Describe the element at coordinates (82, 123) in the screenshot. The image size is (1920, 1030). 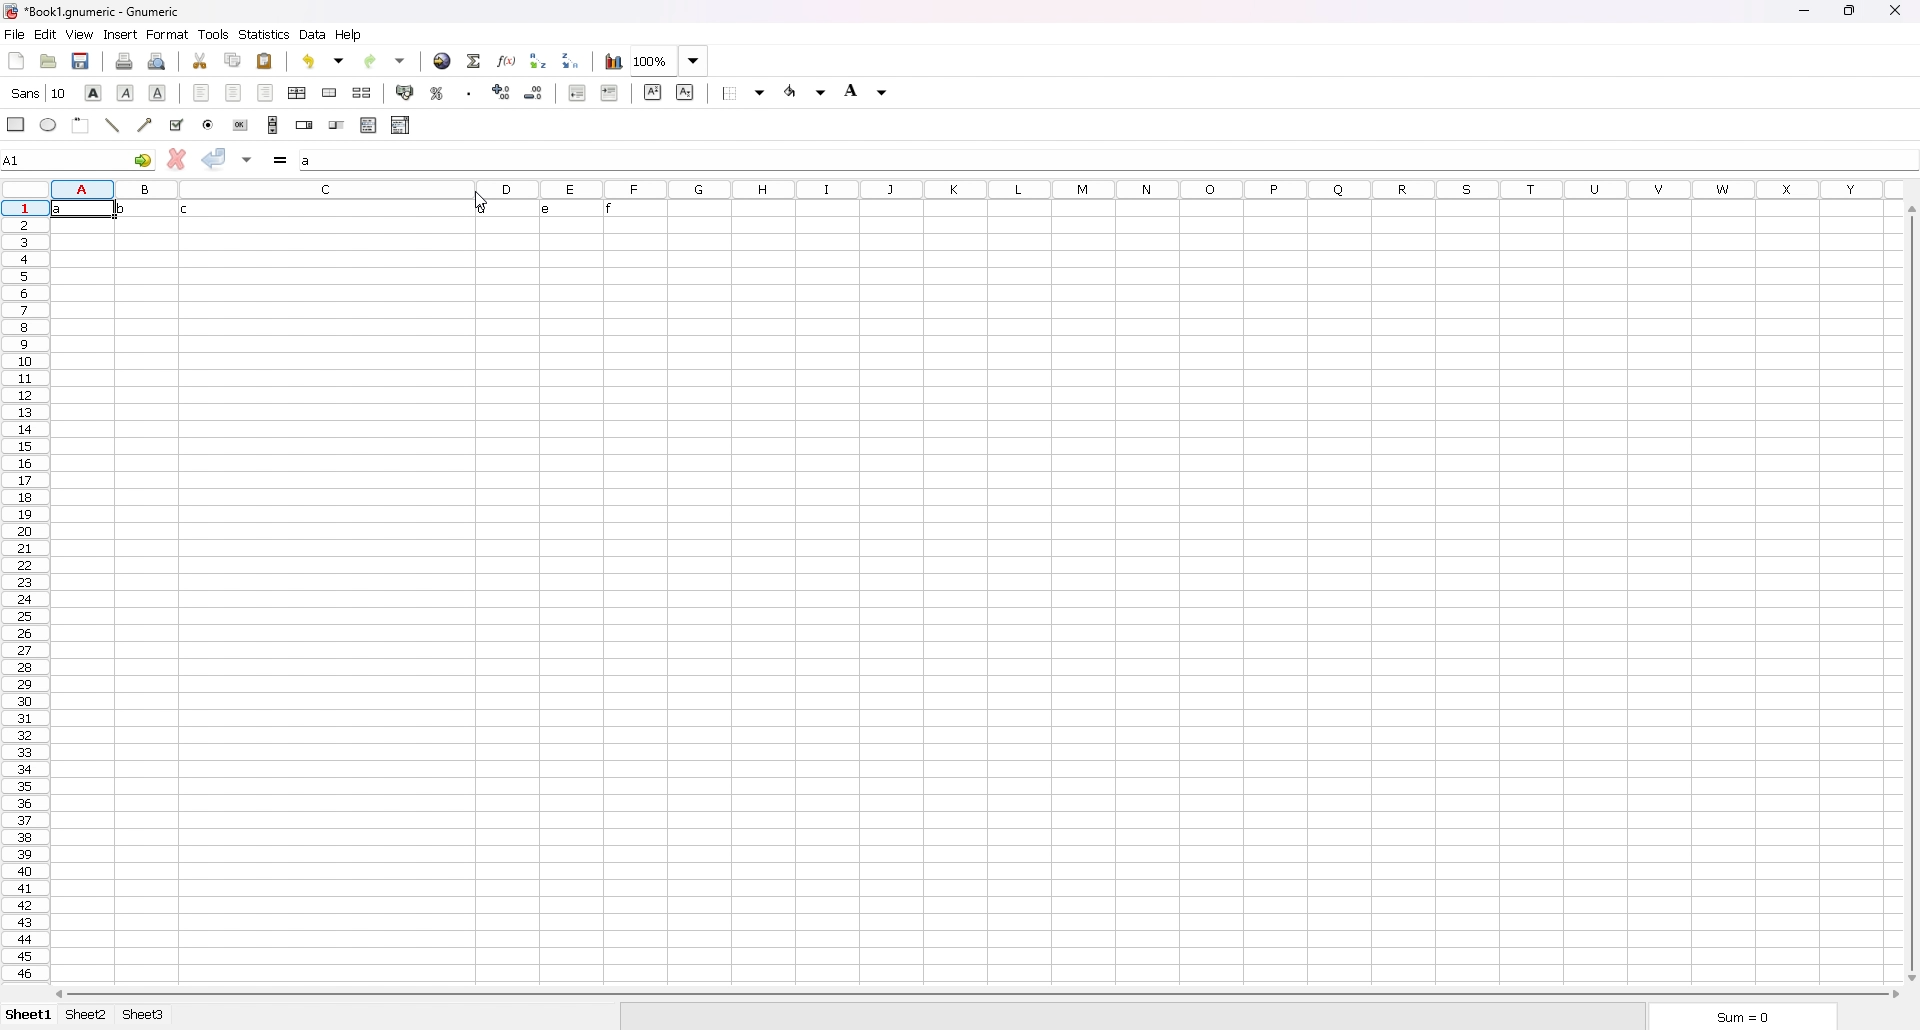
I see `frame` at that location.